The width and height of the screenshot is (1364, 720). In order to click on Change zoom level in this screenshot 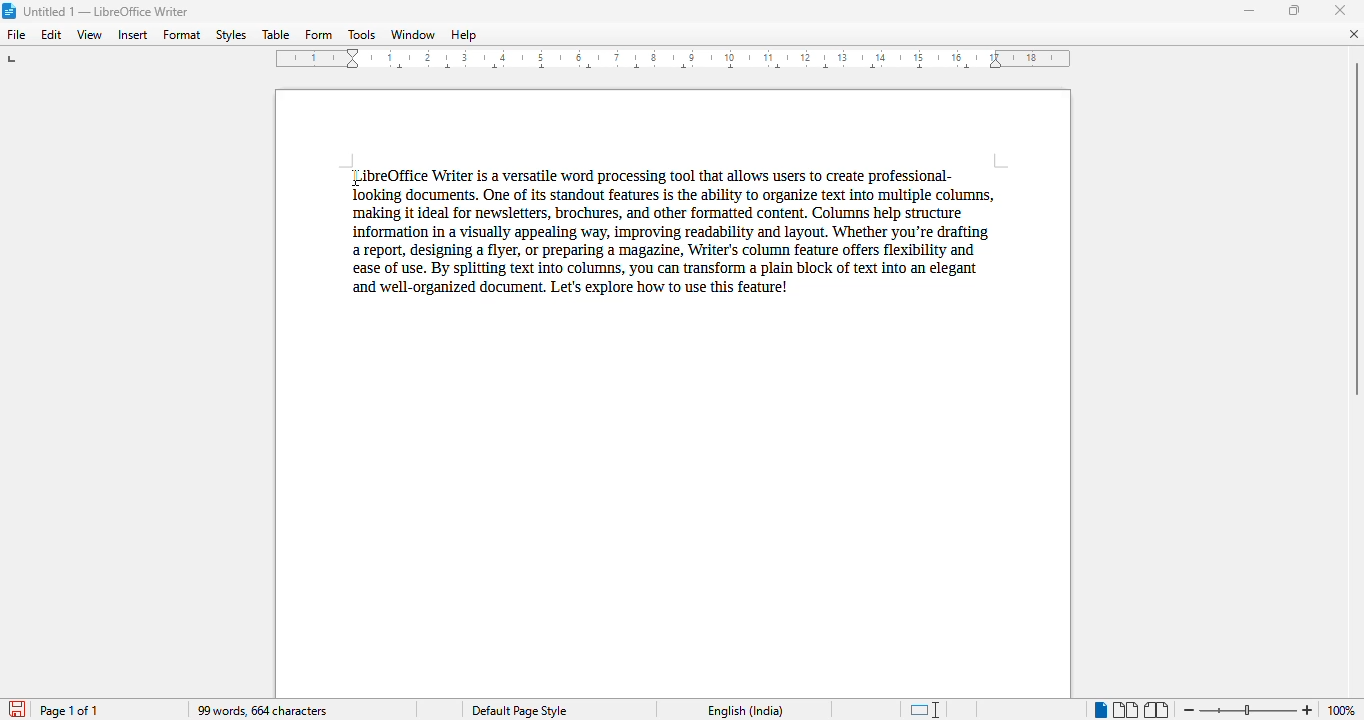, I will do `click(1248, 707)`.